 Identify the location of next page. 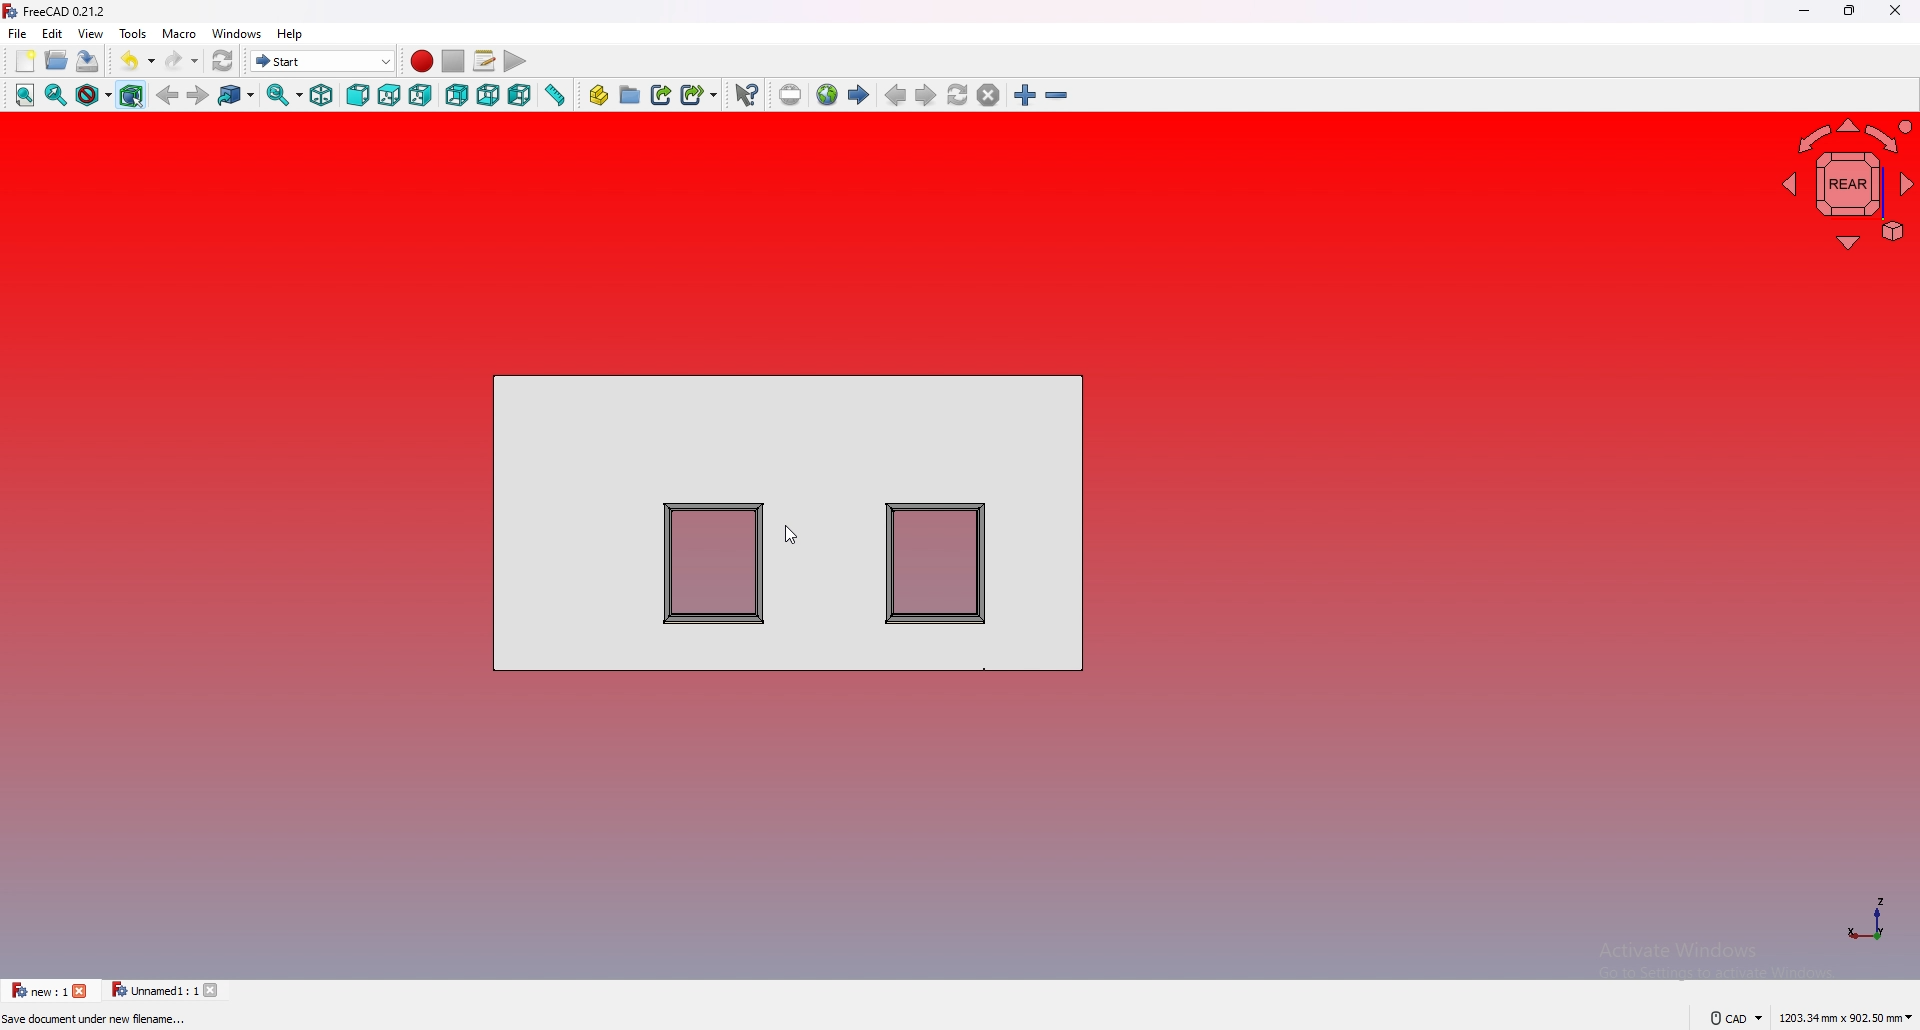
(925, 95).